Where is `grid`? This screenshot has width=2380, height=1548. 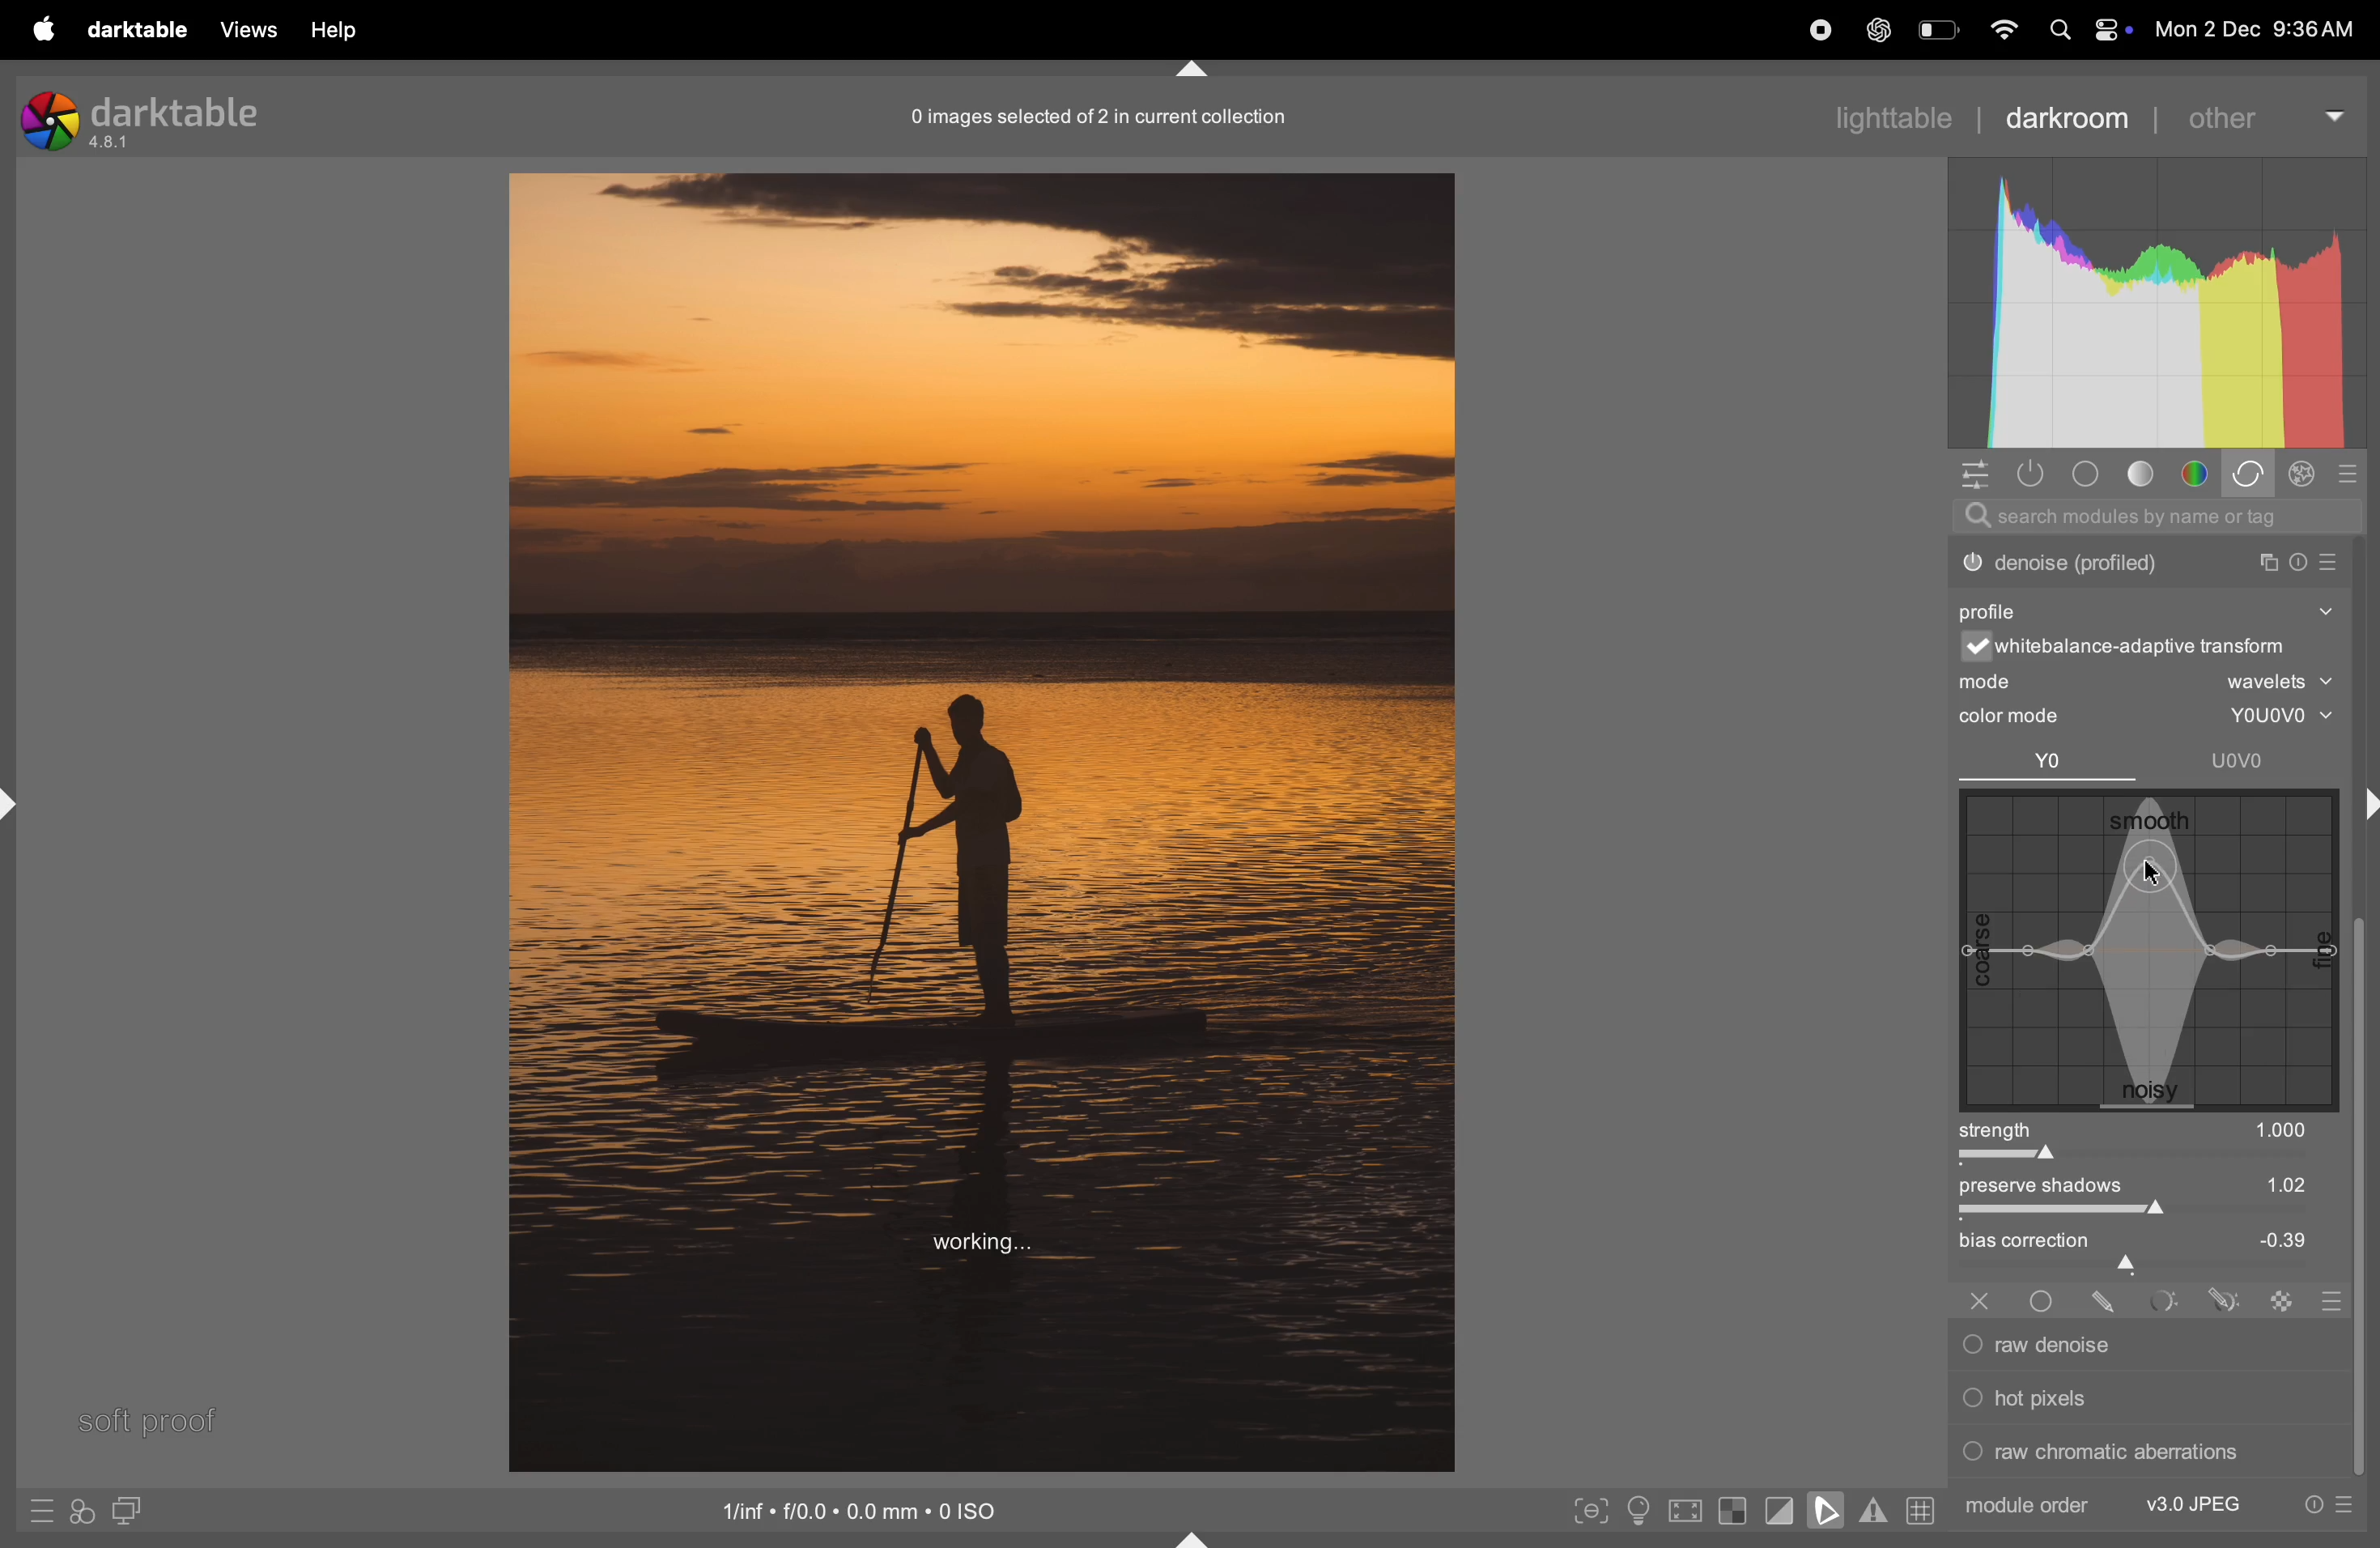
grid is located at coordinates (1919, 1513).